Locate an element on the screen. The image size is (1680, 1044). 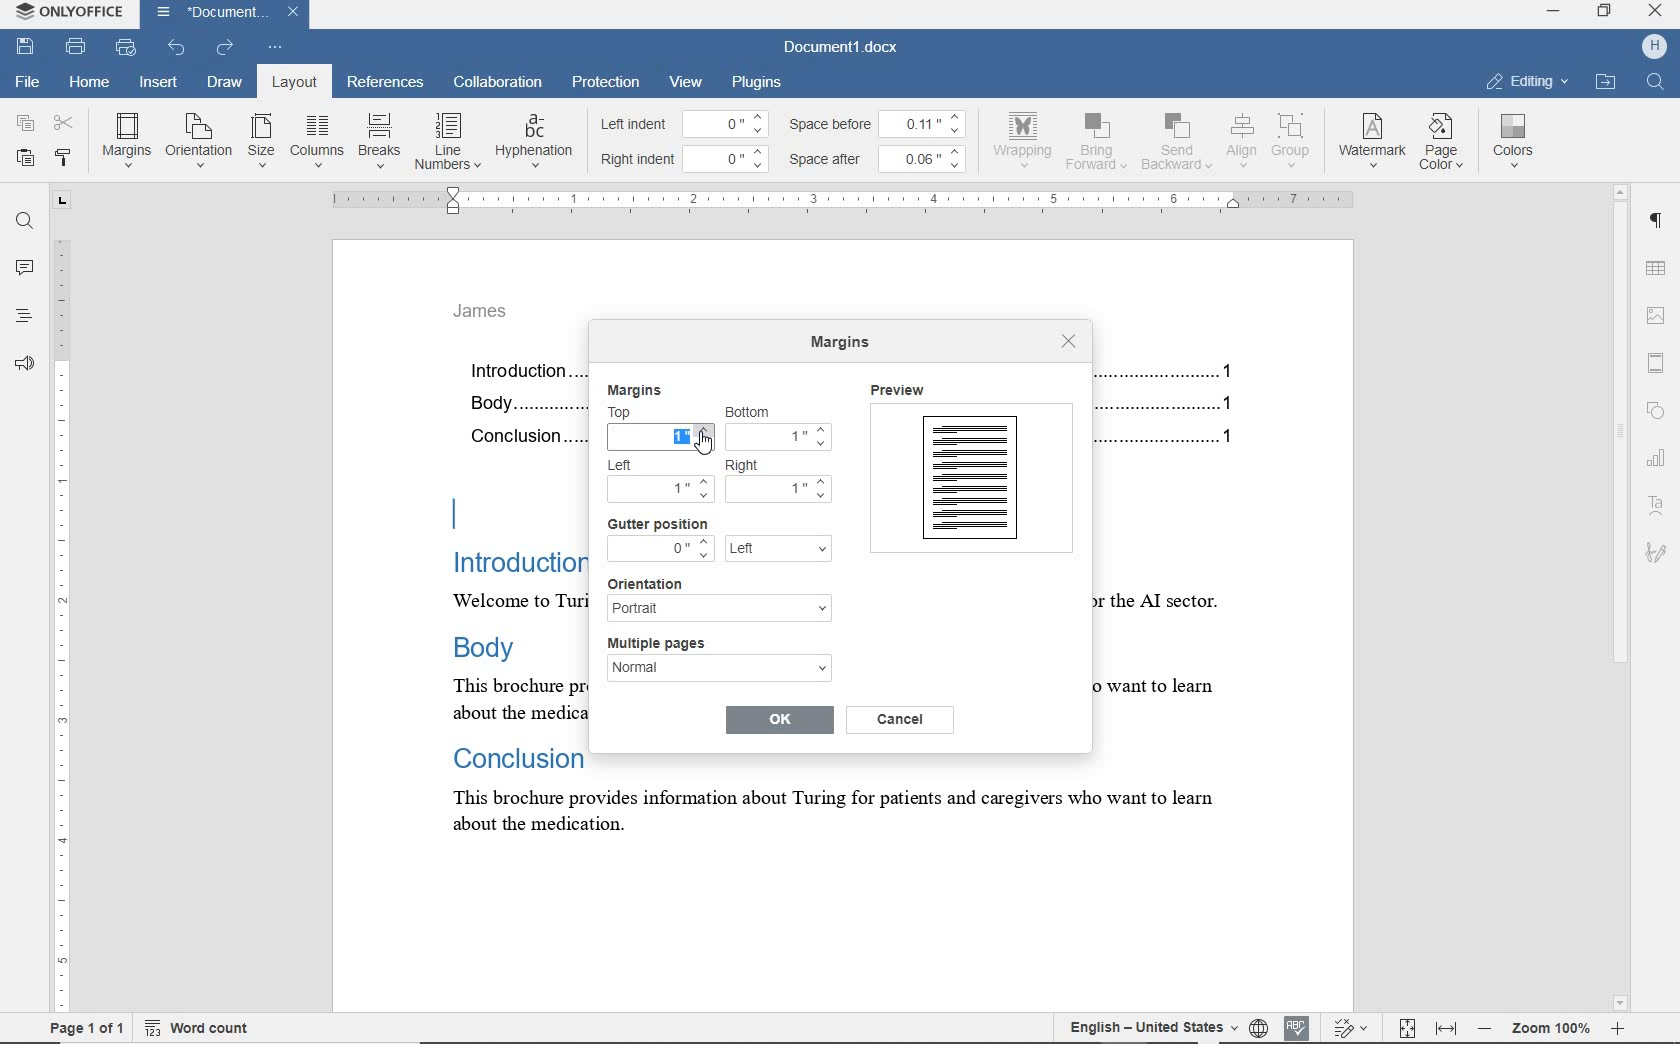
cut is located at coordinates (65, 122).